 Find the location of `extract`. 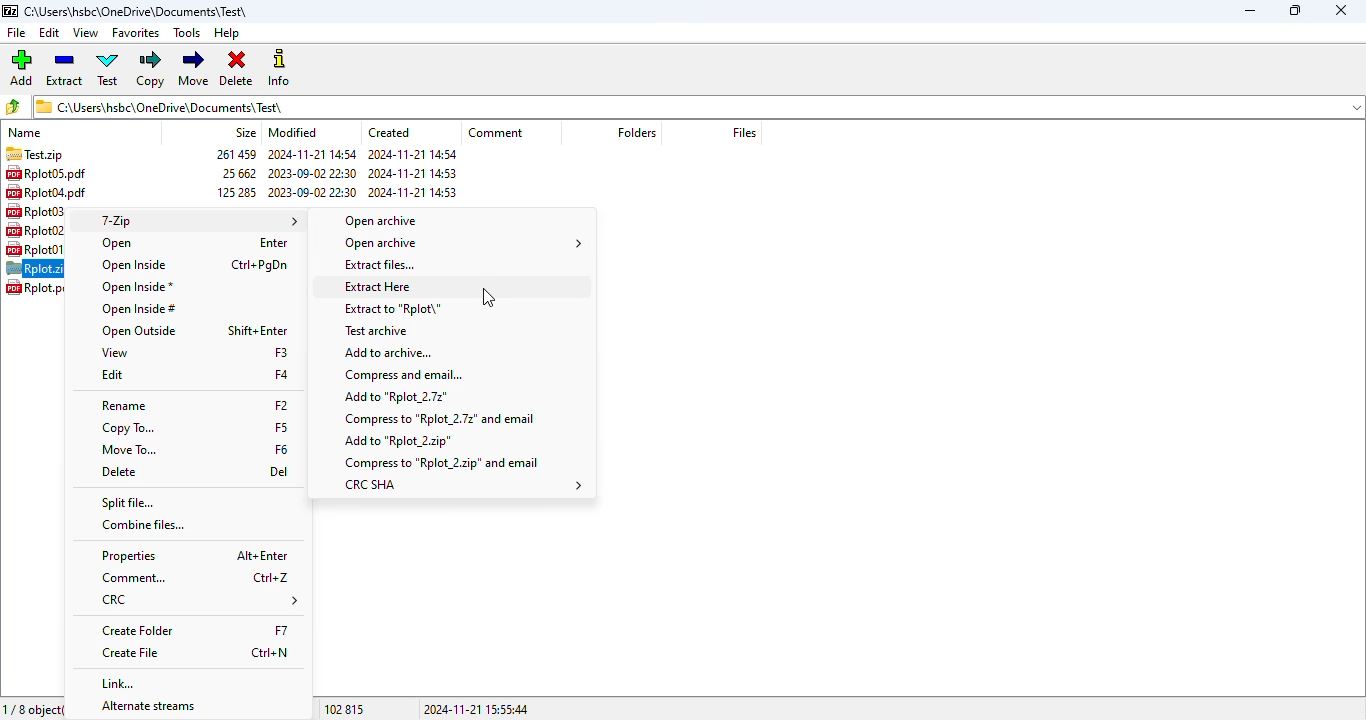

extract is located at coordinates (64, 67).